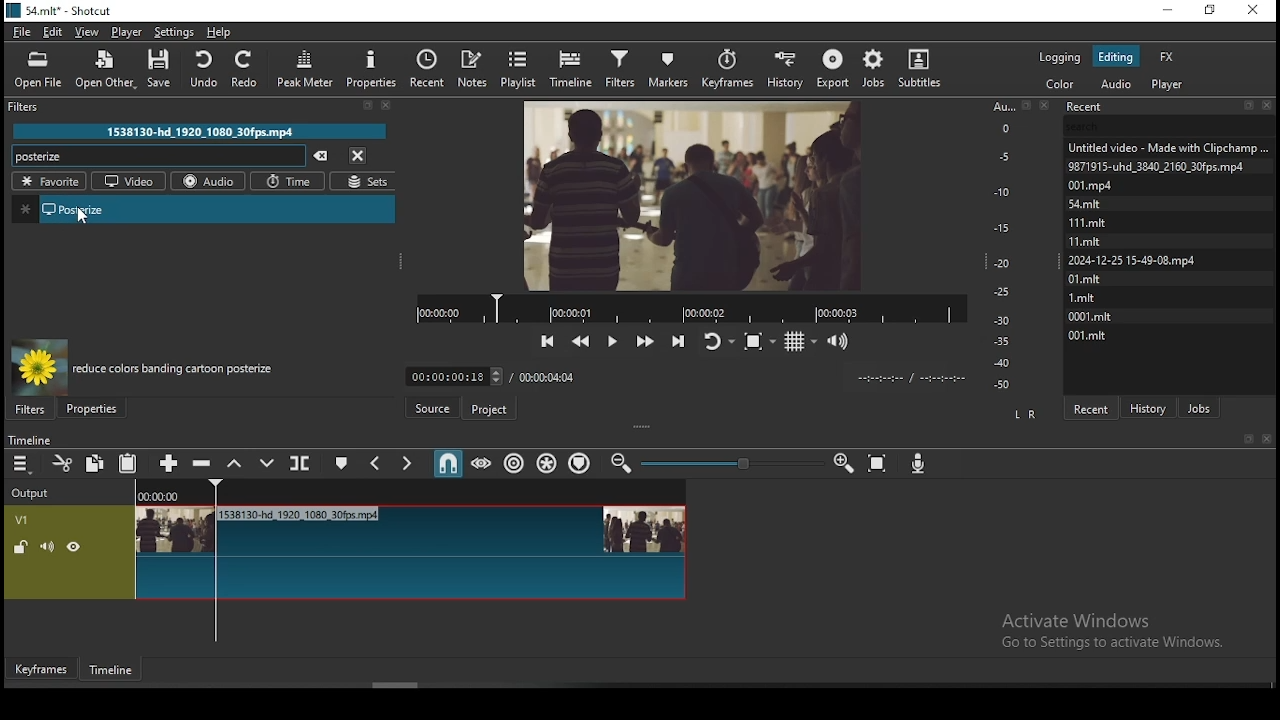 The height and width of the screenshot is (720, 1280). What do you see at coordinates (87, 31) in the screenshot?
I see `view` at bounding box center [87, 31].